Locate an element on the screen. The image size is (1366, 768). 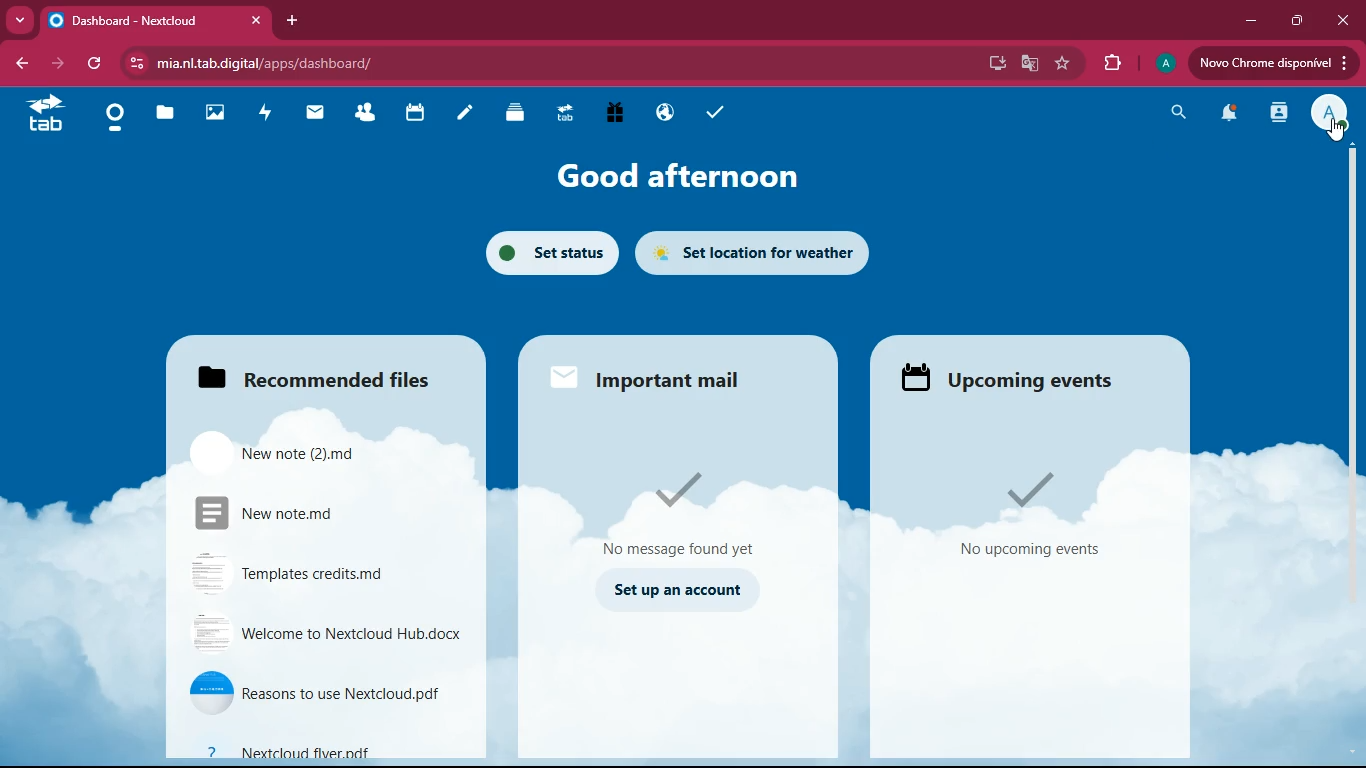
close is located at coordinates (1342, 20).